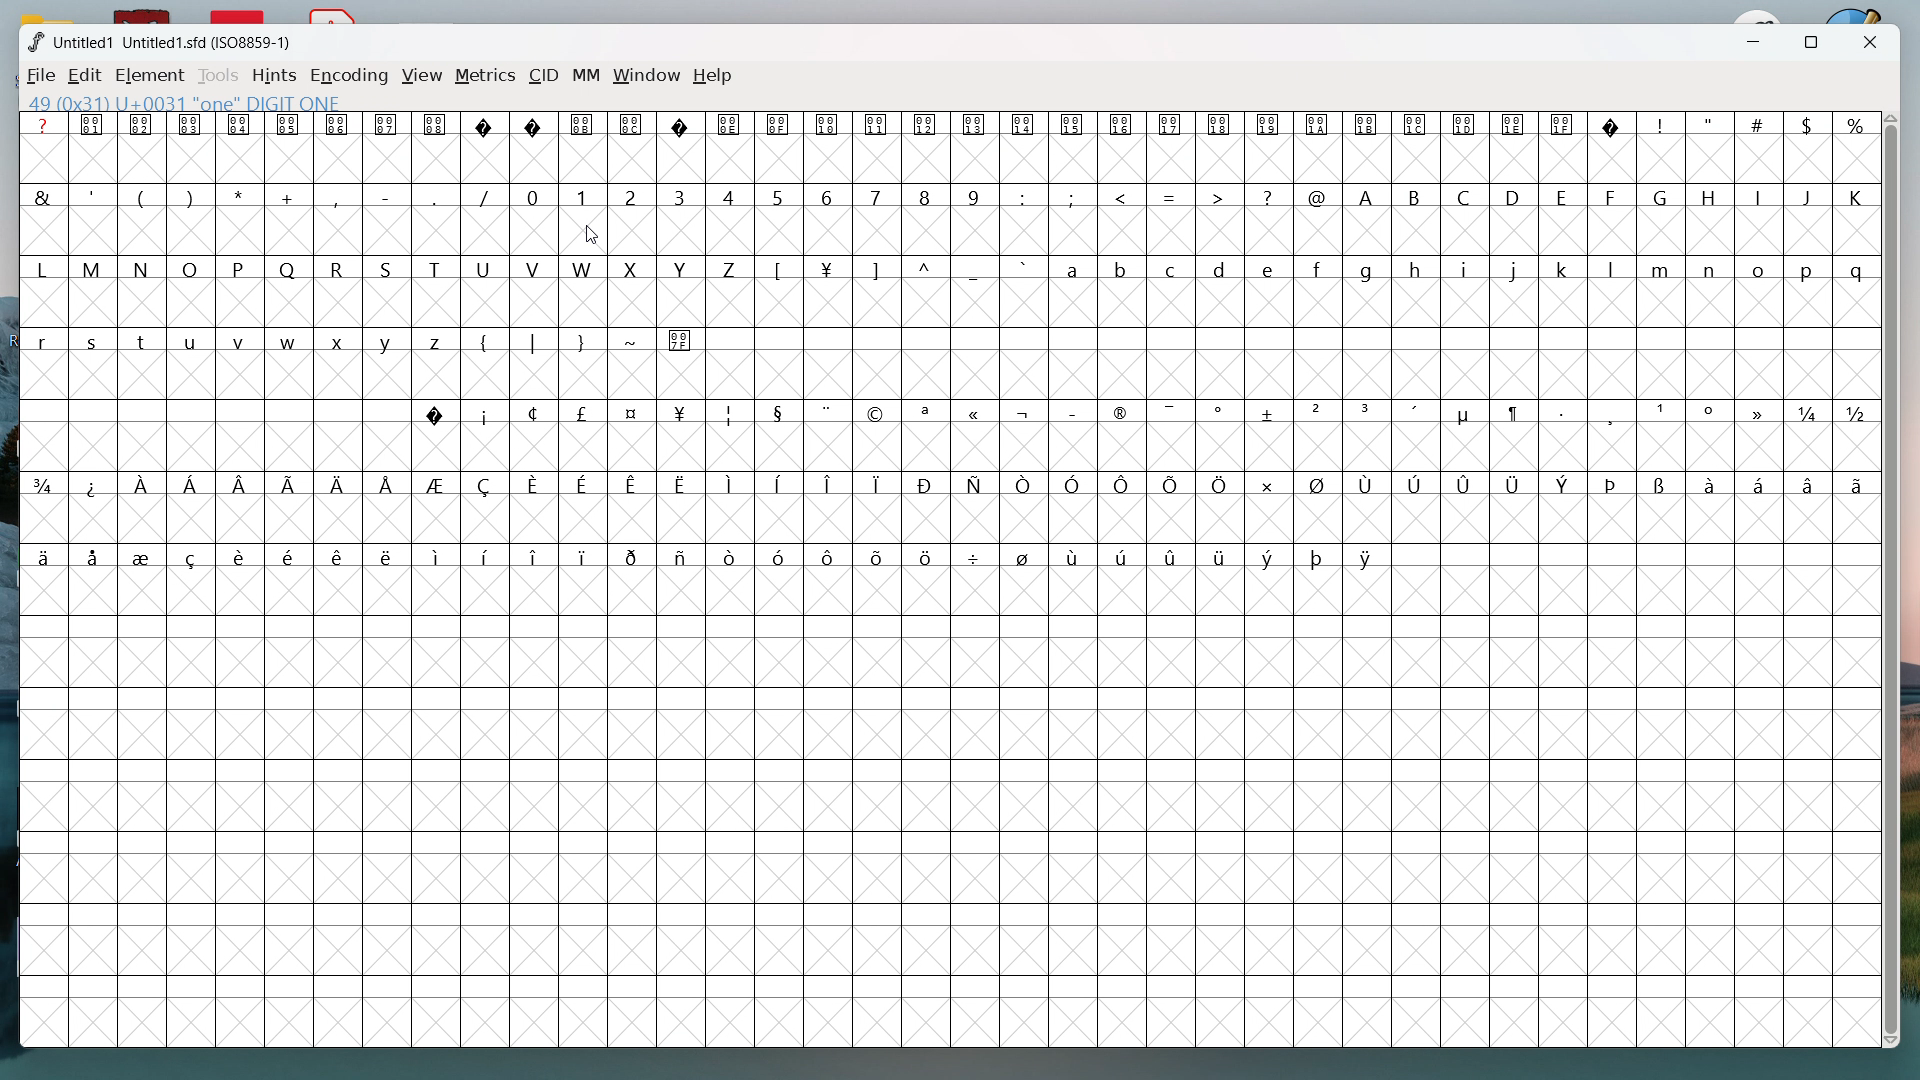  Describe the element at coordinates (42, 195) in the screenshot. I see `&` at that location.